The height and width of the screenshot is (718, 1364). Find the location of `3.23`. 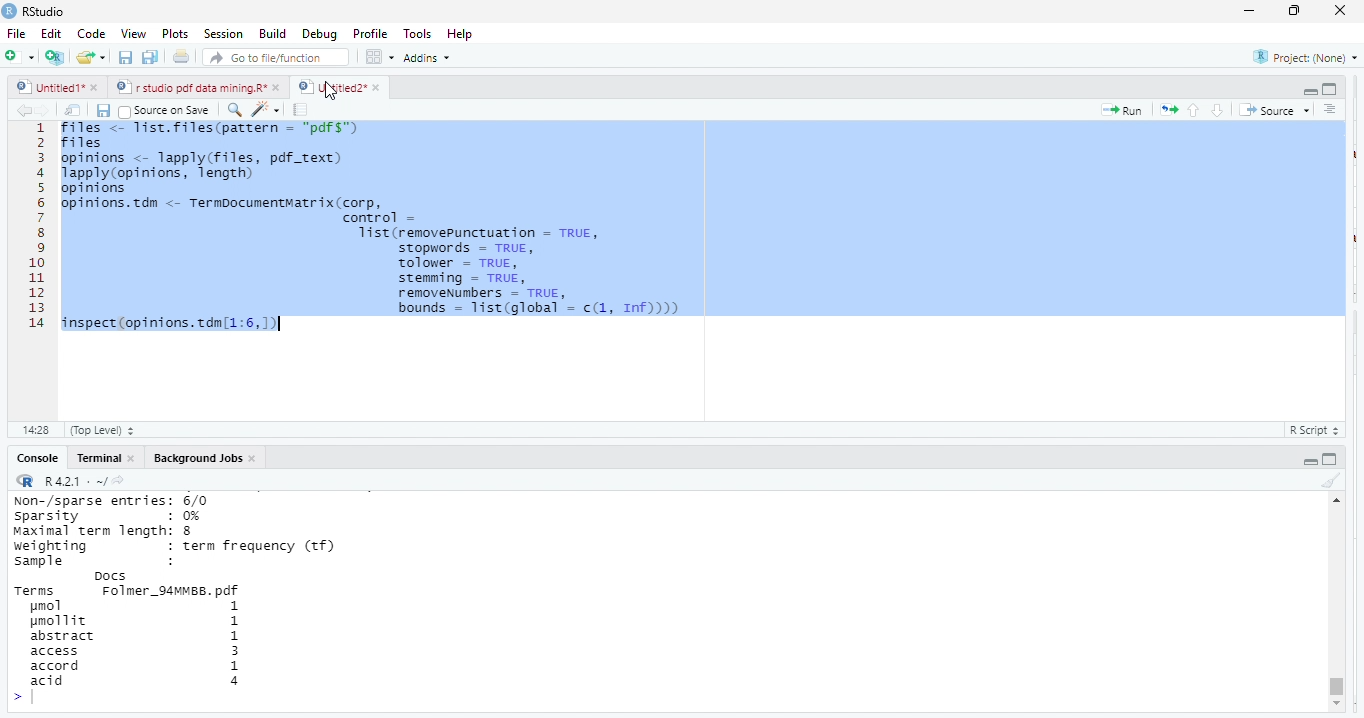

3.23 is located at coordinates (35, 428).